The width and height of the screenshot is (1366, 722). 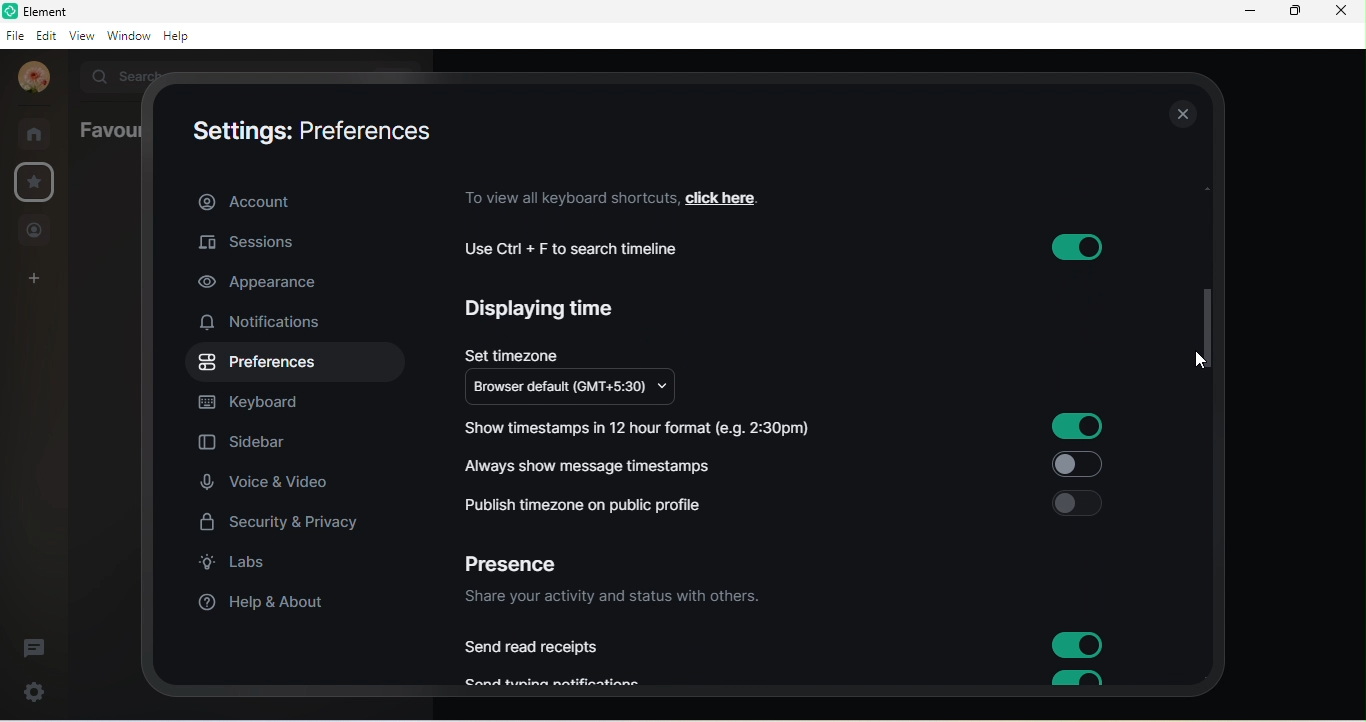 What do you see at coordinates (35, 282) in the screenshot?
I see `add space` at bounding box center [35, 282].